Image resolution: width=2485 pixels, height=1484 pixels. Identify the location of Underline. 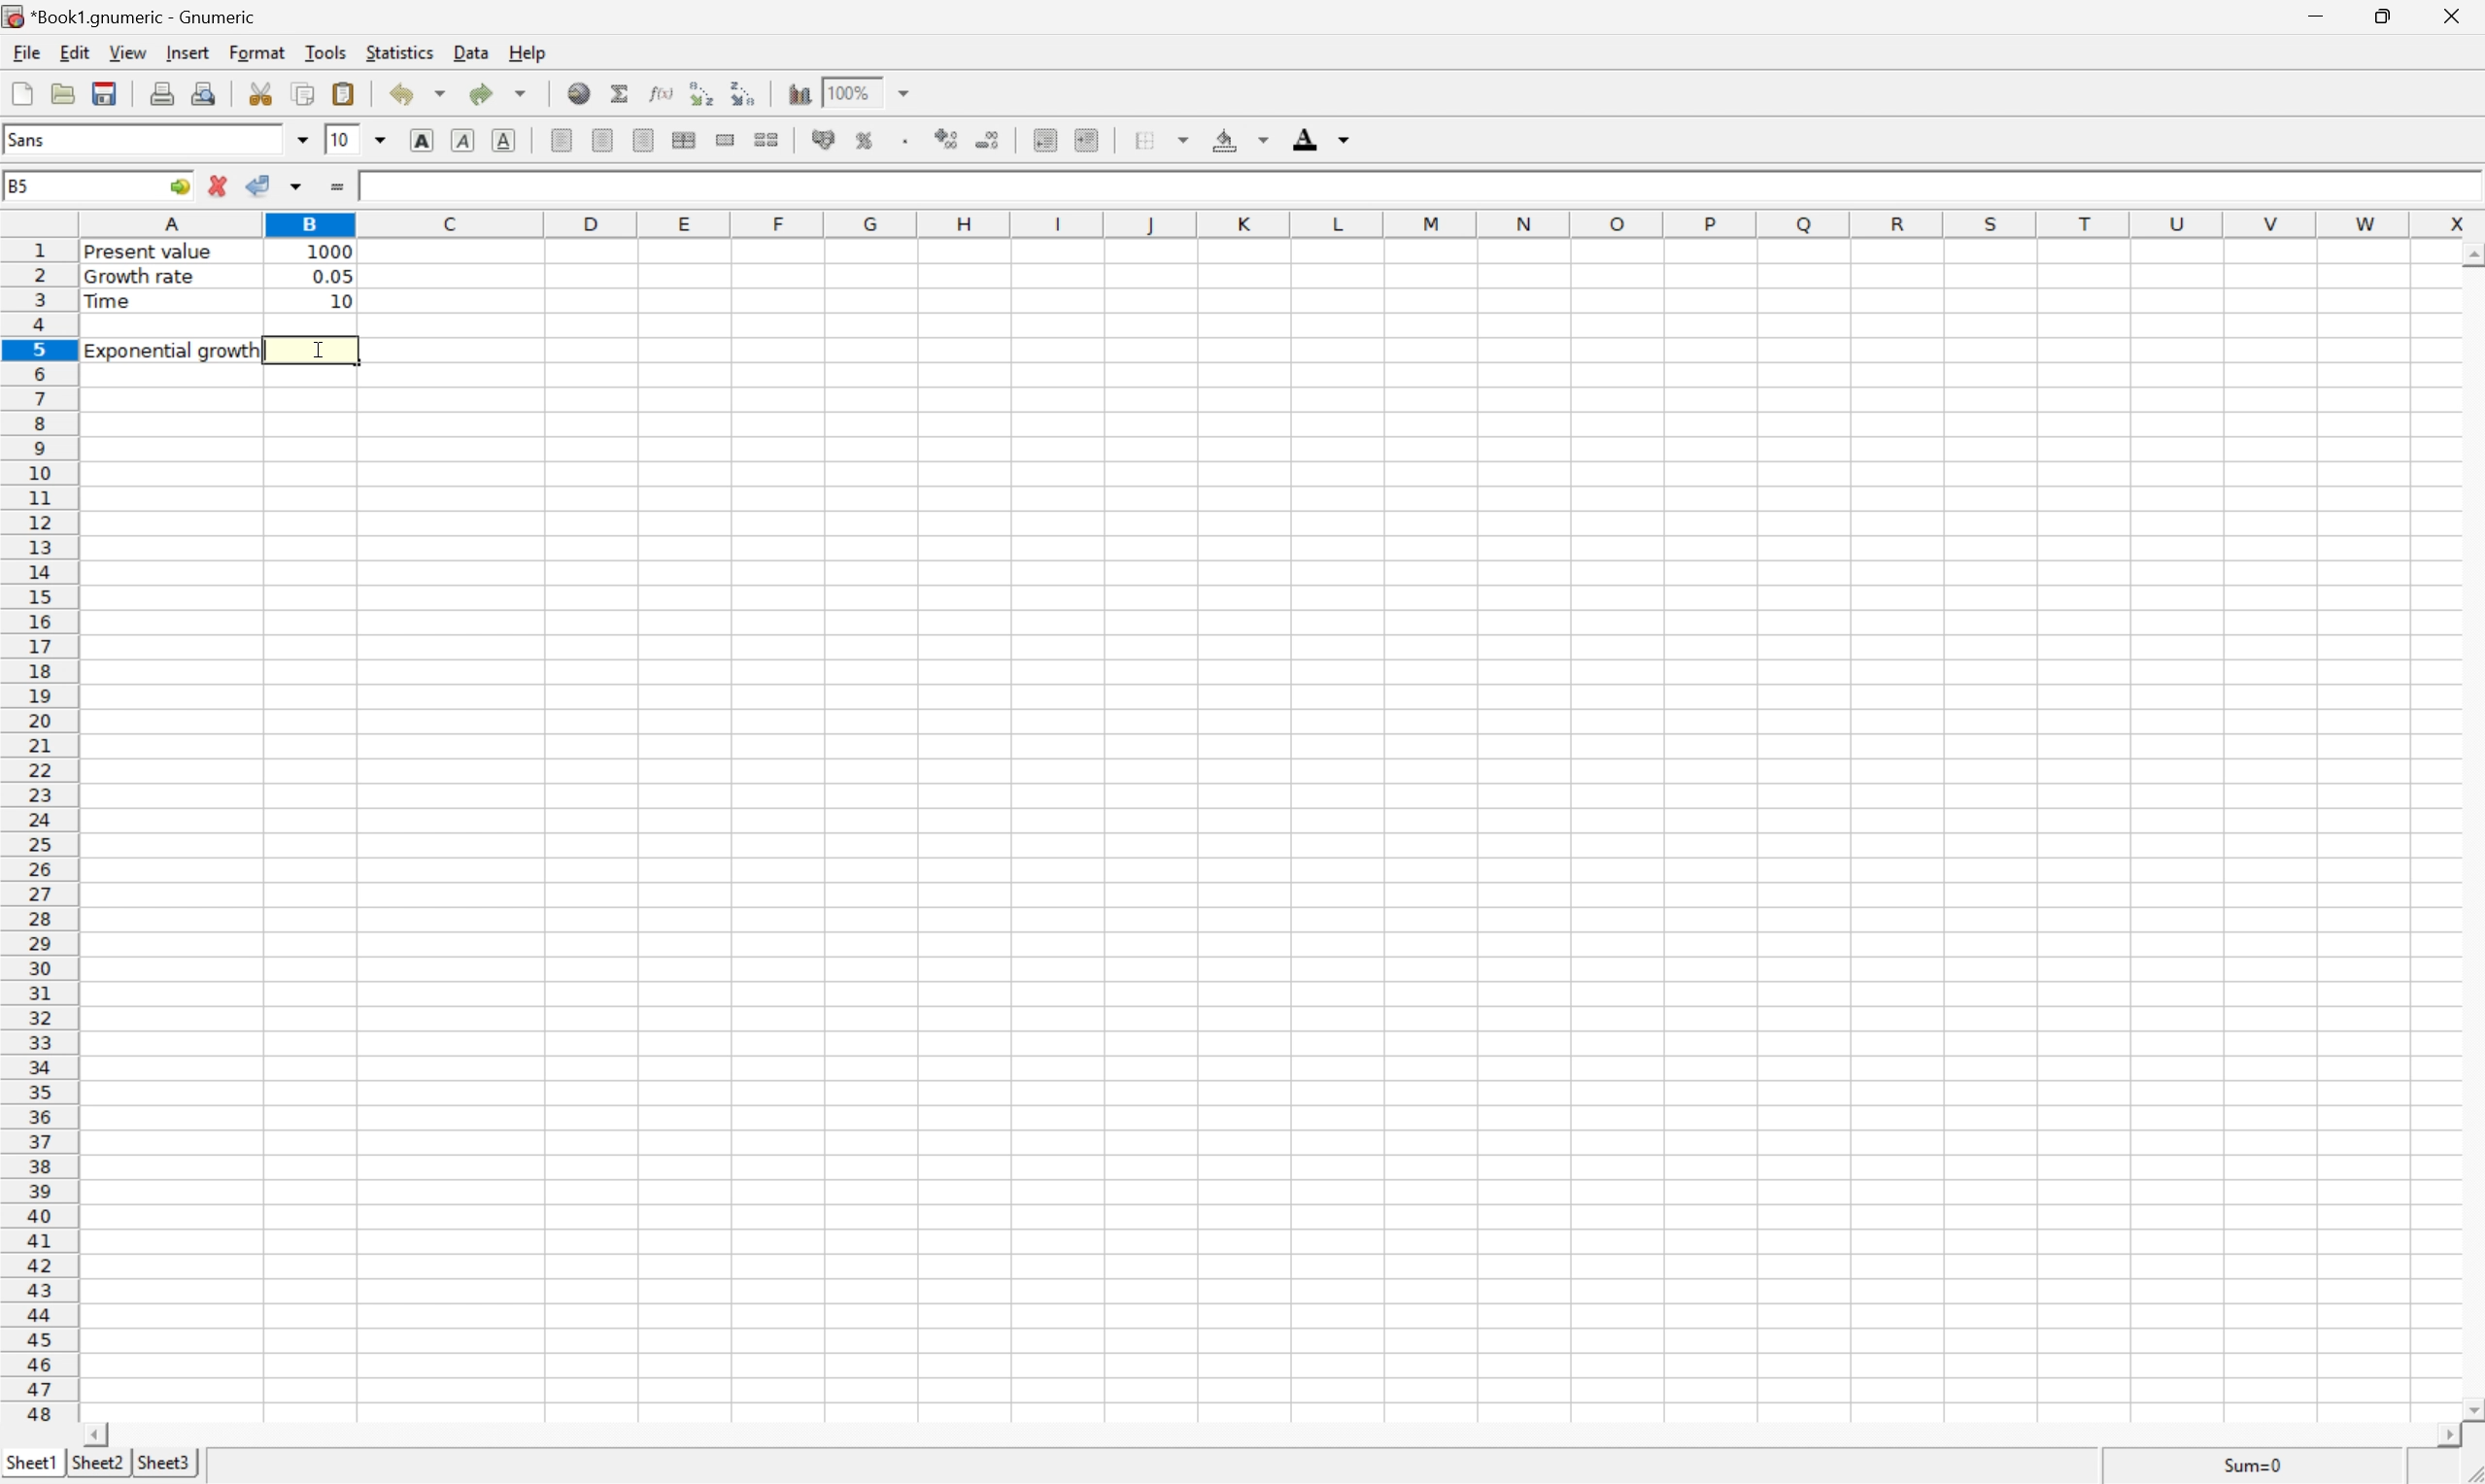
(503, 141).